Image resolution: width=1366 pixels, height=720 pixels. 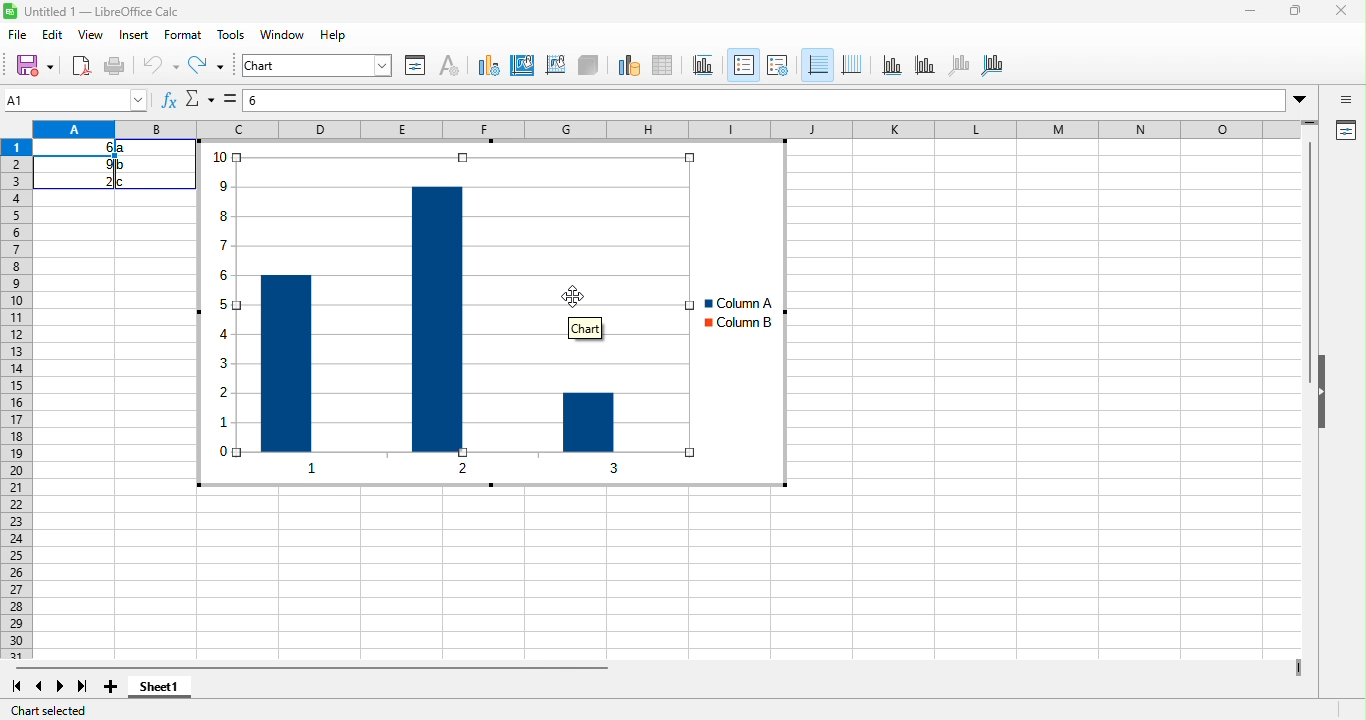 I want to click on undo, so click(x=155, y=65).